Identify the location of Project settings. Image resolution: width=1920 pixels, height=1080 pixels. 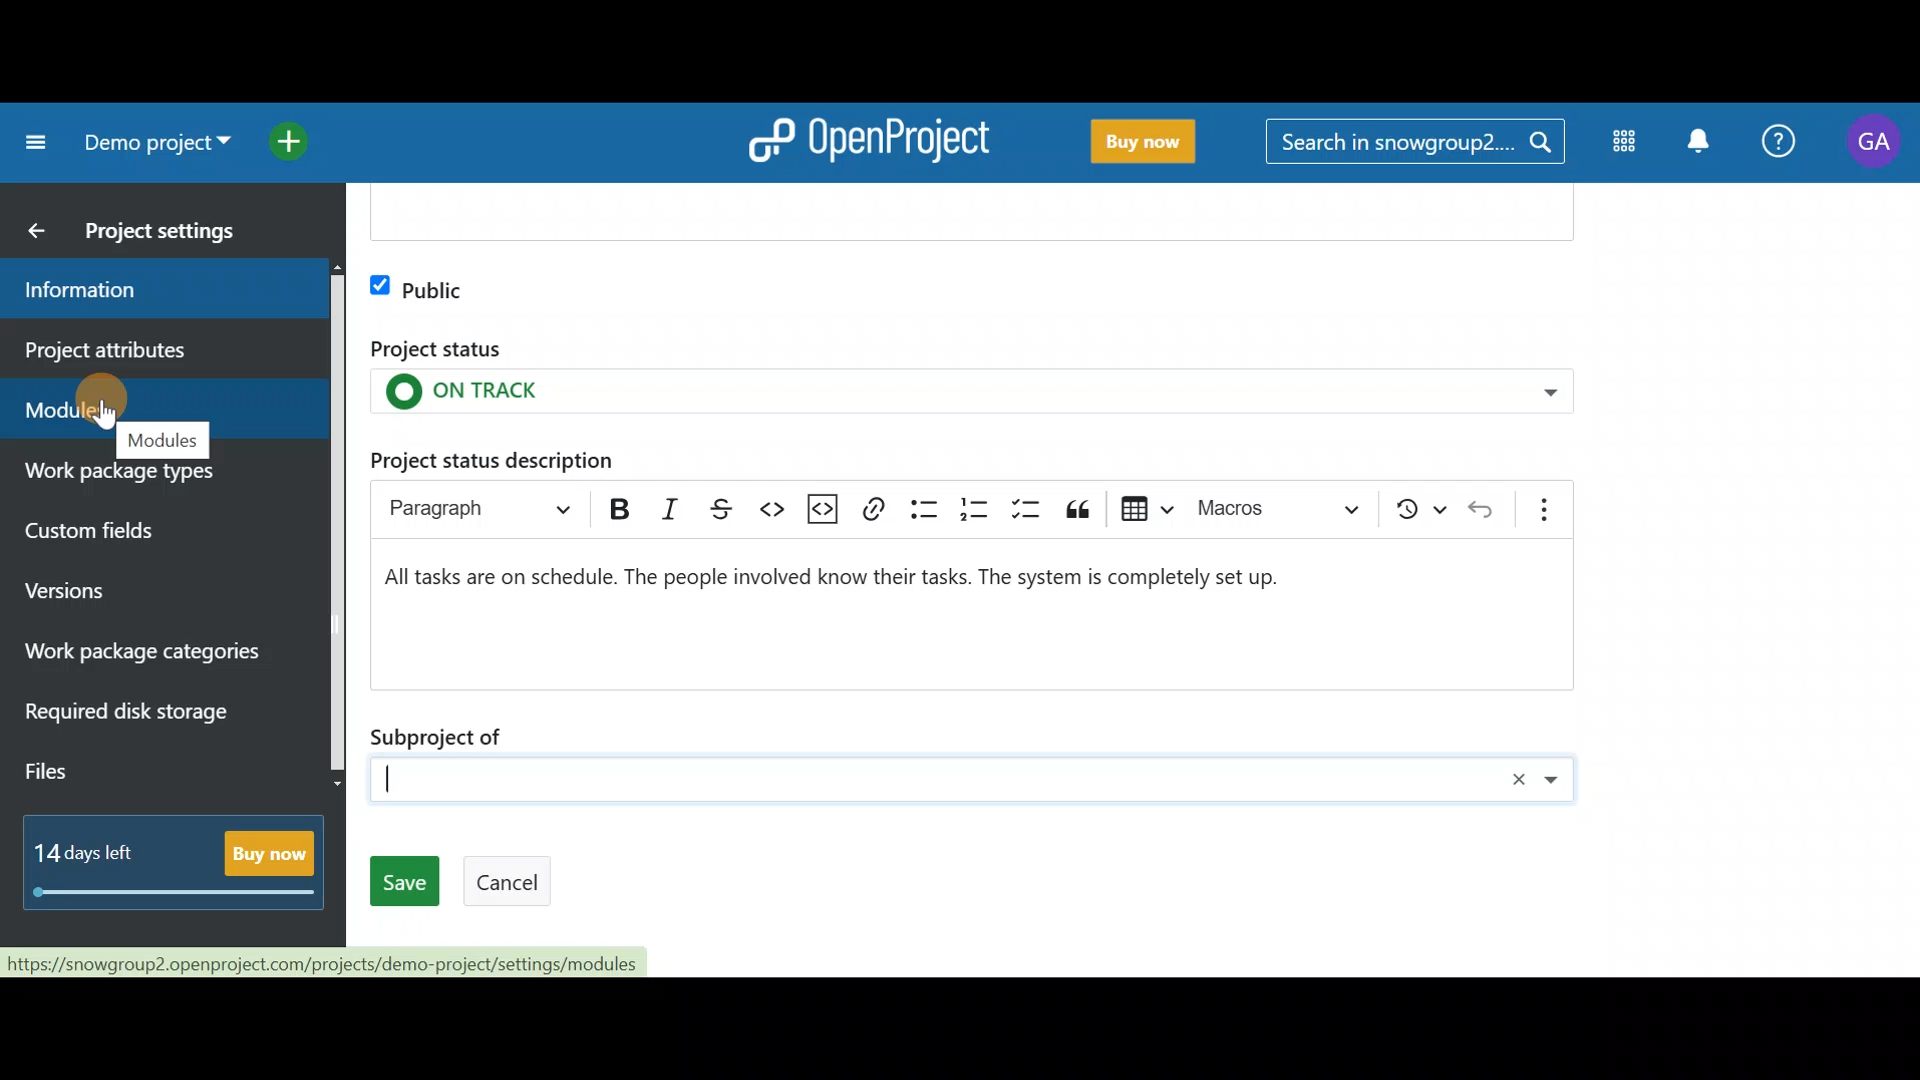
(170, 236).